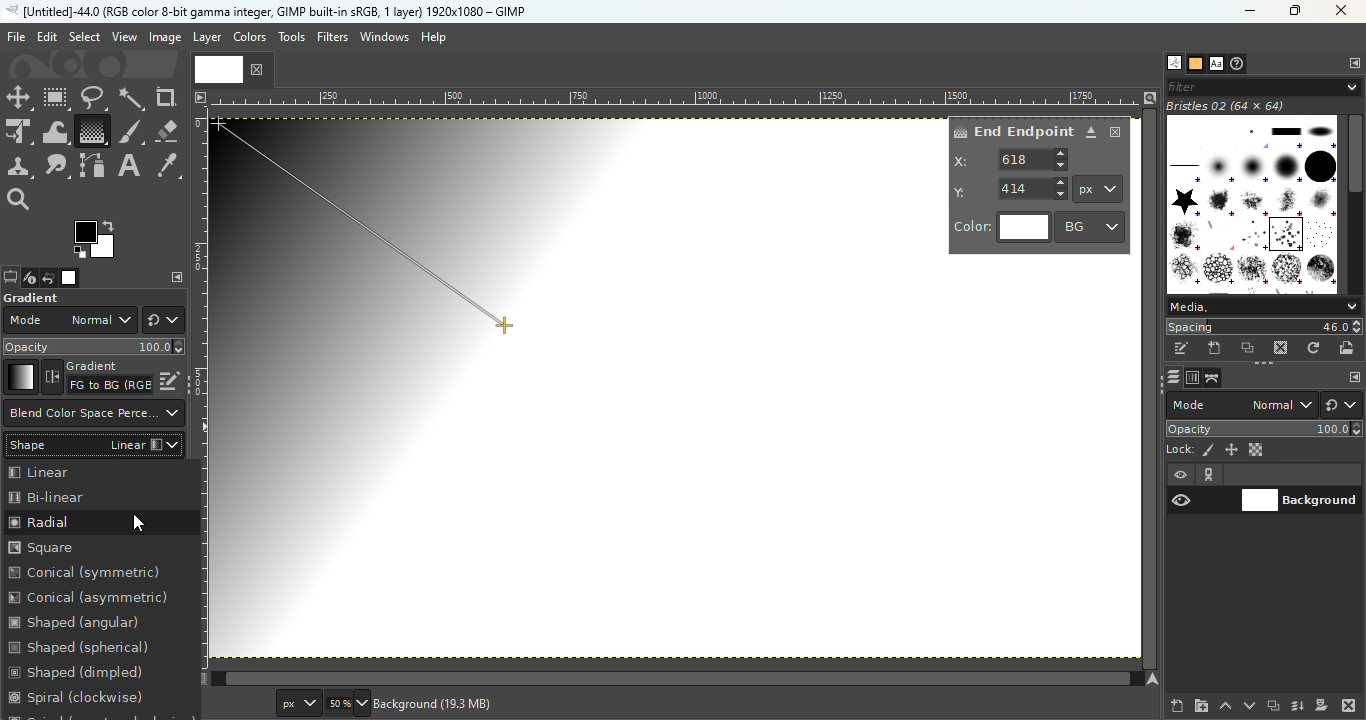 Image resolution: width=1366 pixels, height=720 pixels. What do you see at coordinates (138, 519) in the screenshot?
I see `cursor` at bounding box center [138, 519].